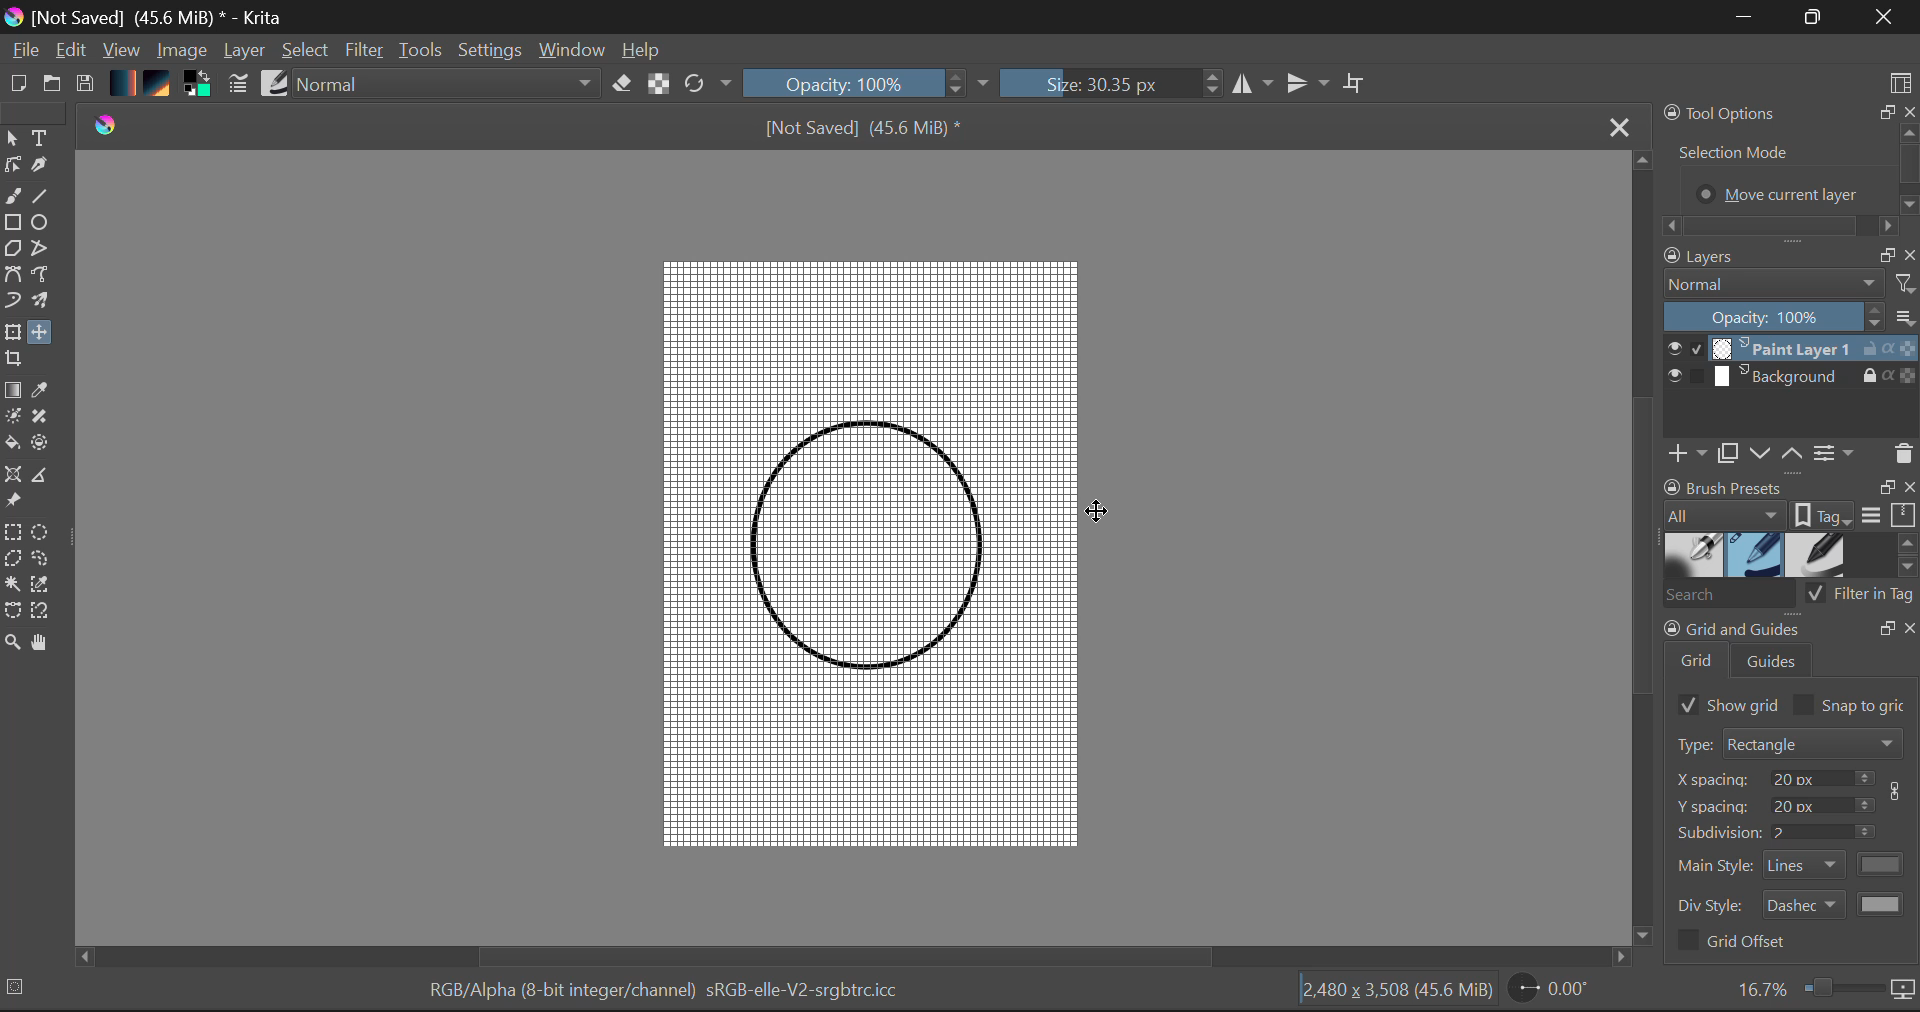 This screenshot has height=1012, width=1920. Describe the element at coordinates (864, 126) in the screenshot. I see `File Name & Size` at that location.